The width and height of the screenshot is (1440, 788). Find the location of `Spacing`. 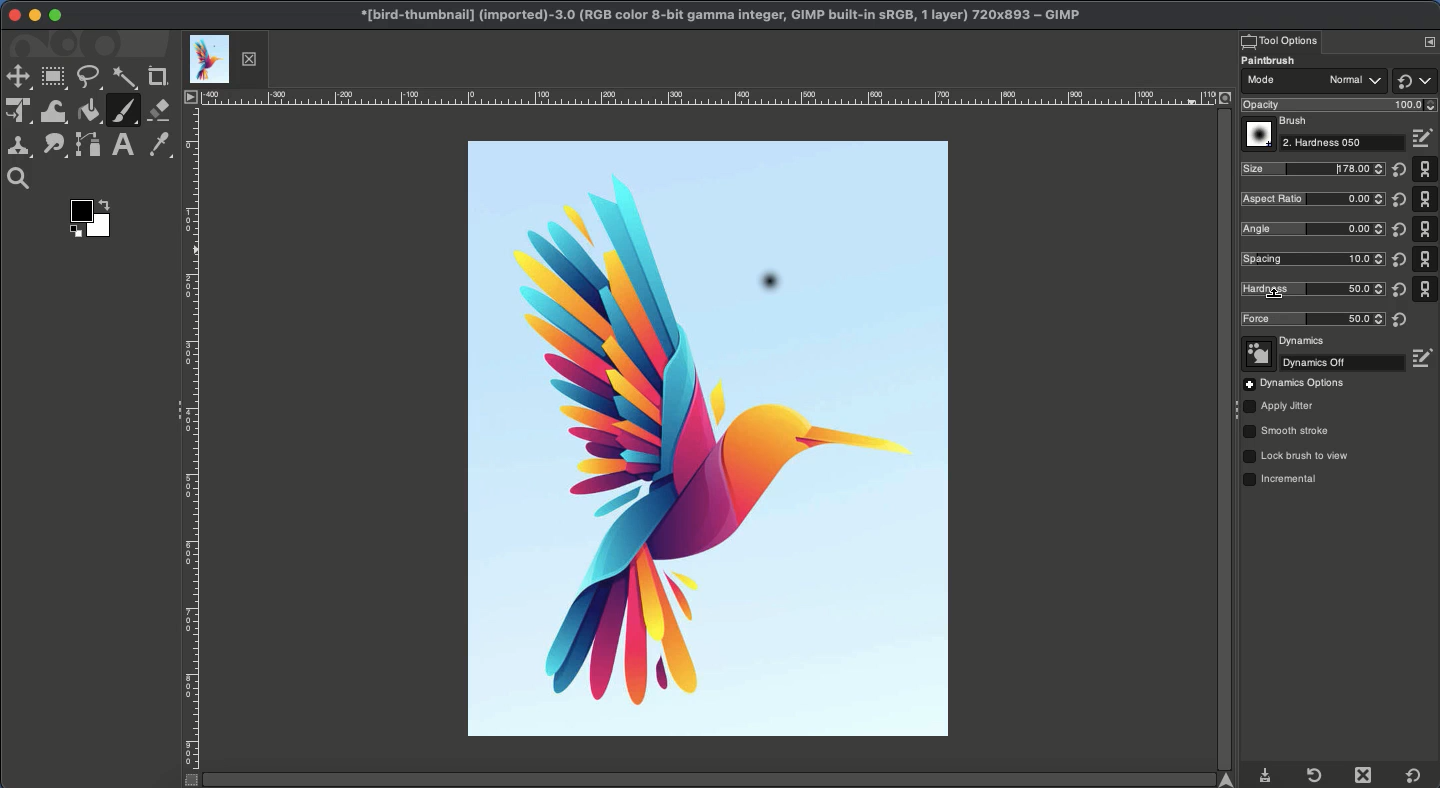

Spacing is located at coordinates (1310, 258).